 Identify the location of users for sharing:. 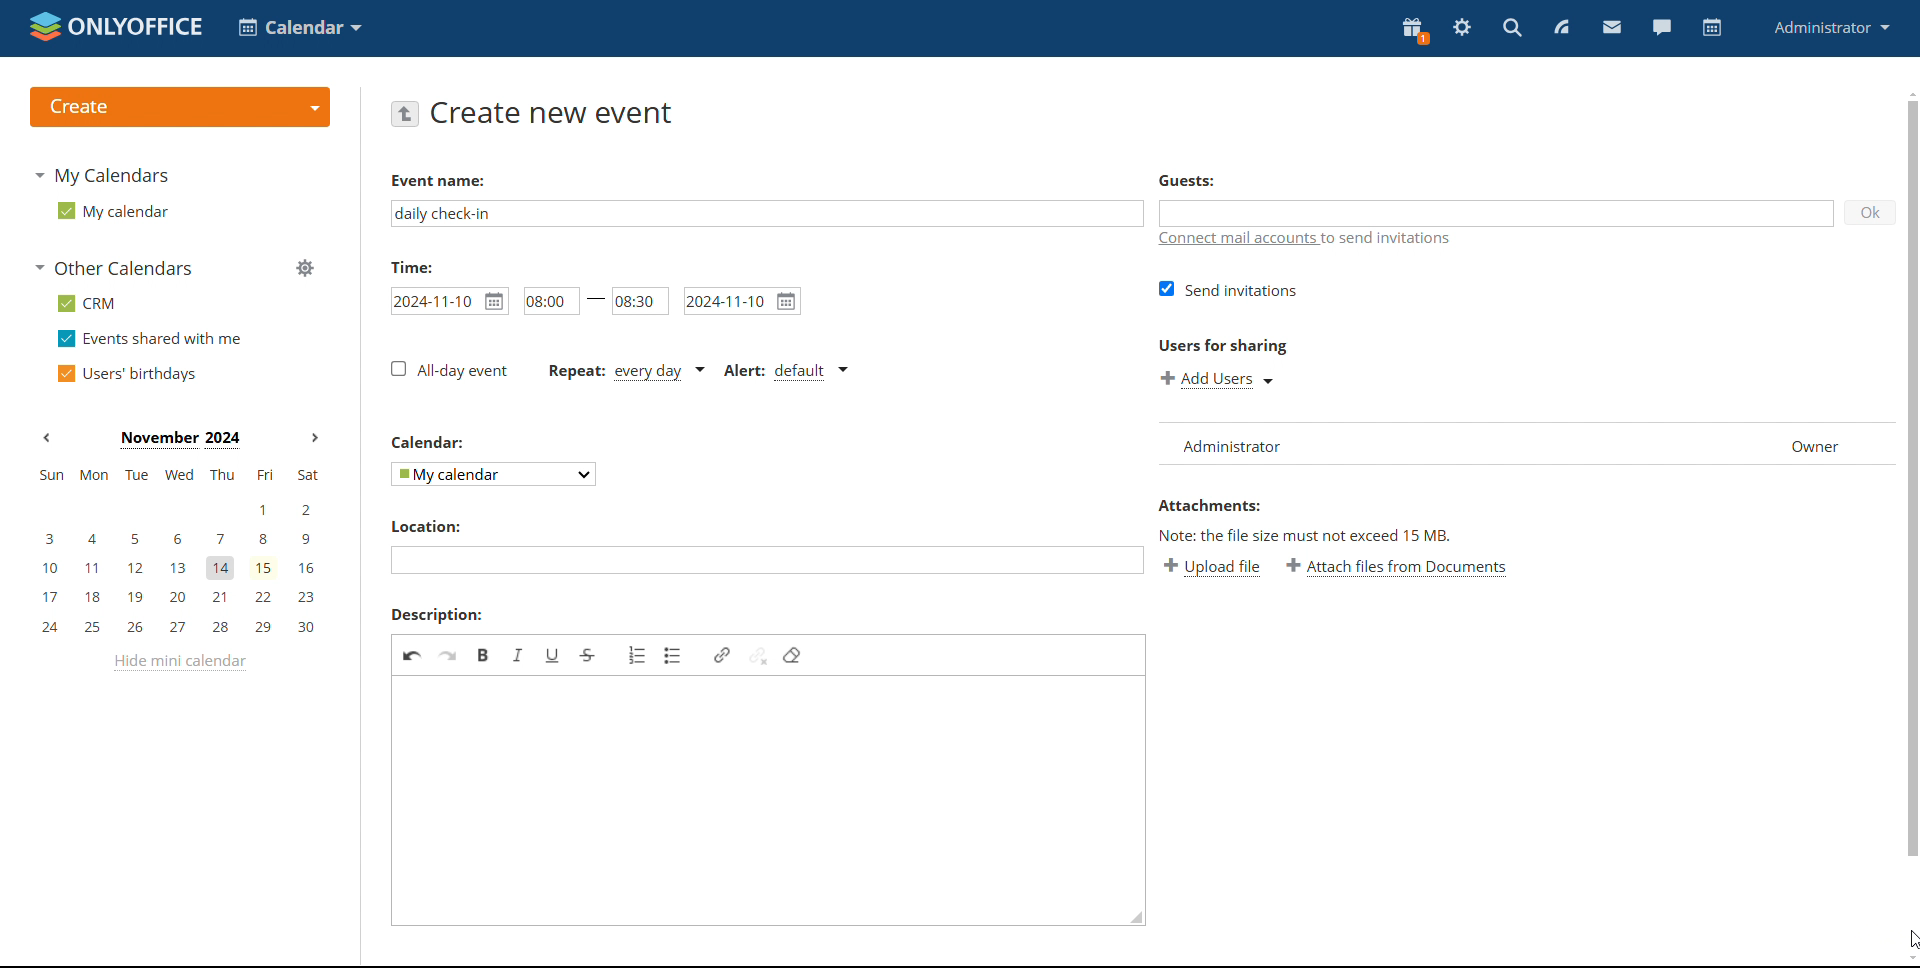
(1232, 346).